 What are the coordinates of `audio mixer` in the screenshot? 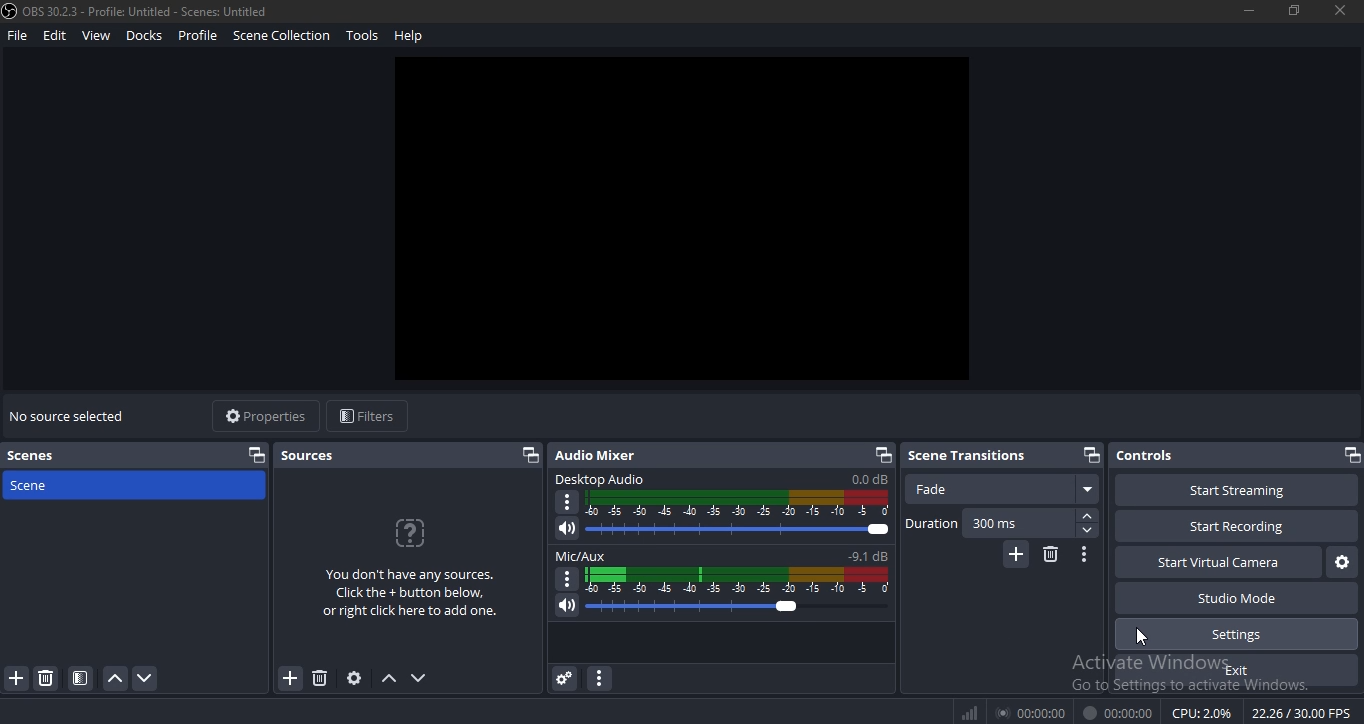 It's located at (601, 454).